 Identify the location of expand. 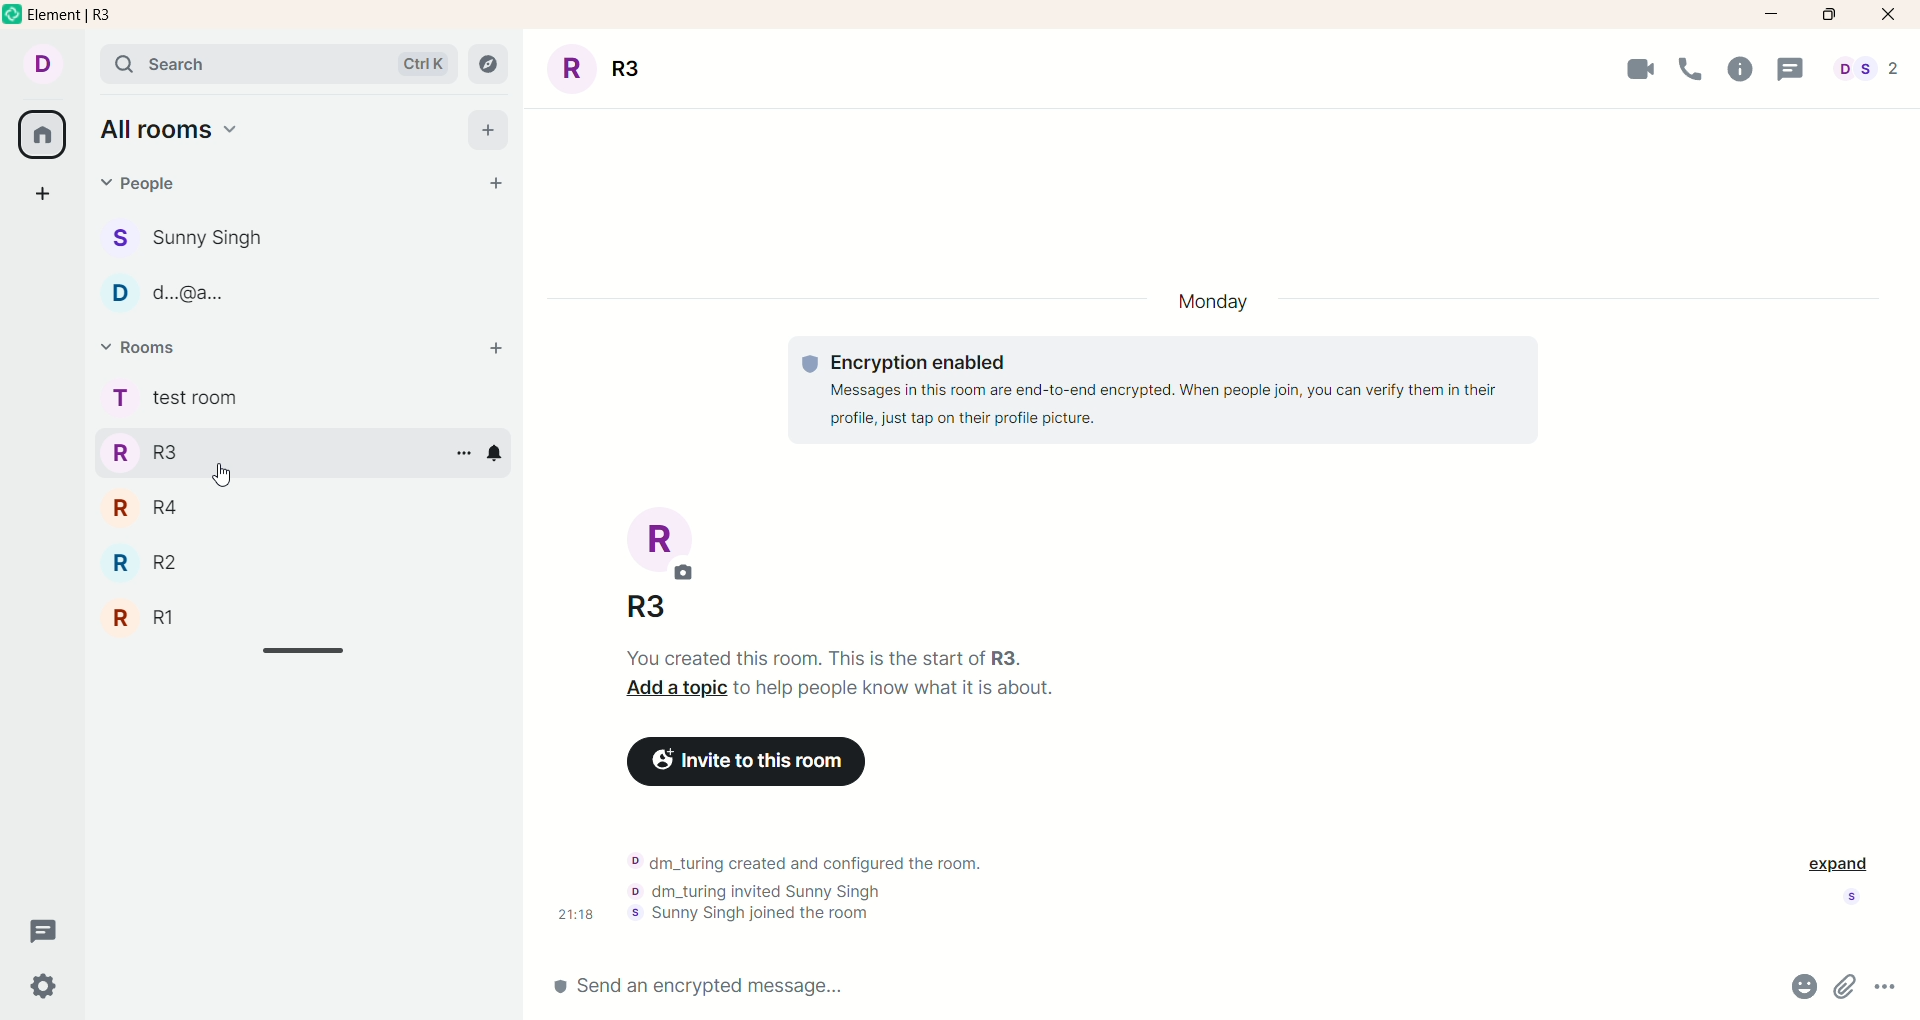
(1839, 866).